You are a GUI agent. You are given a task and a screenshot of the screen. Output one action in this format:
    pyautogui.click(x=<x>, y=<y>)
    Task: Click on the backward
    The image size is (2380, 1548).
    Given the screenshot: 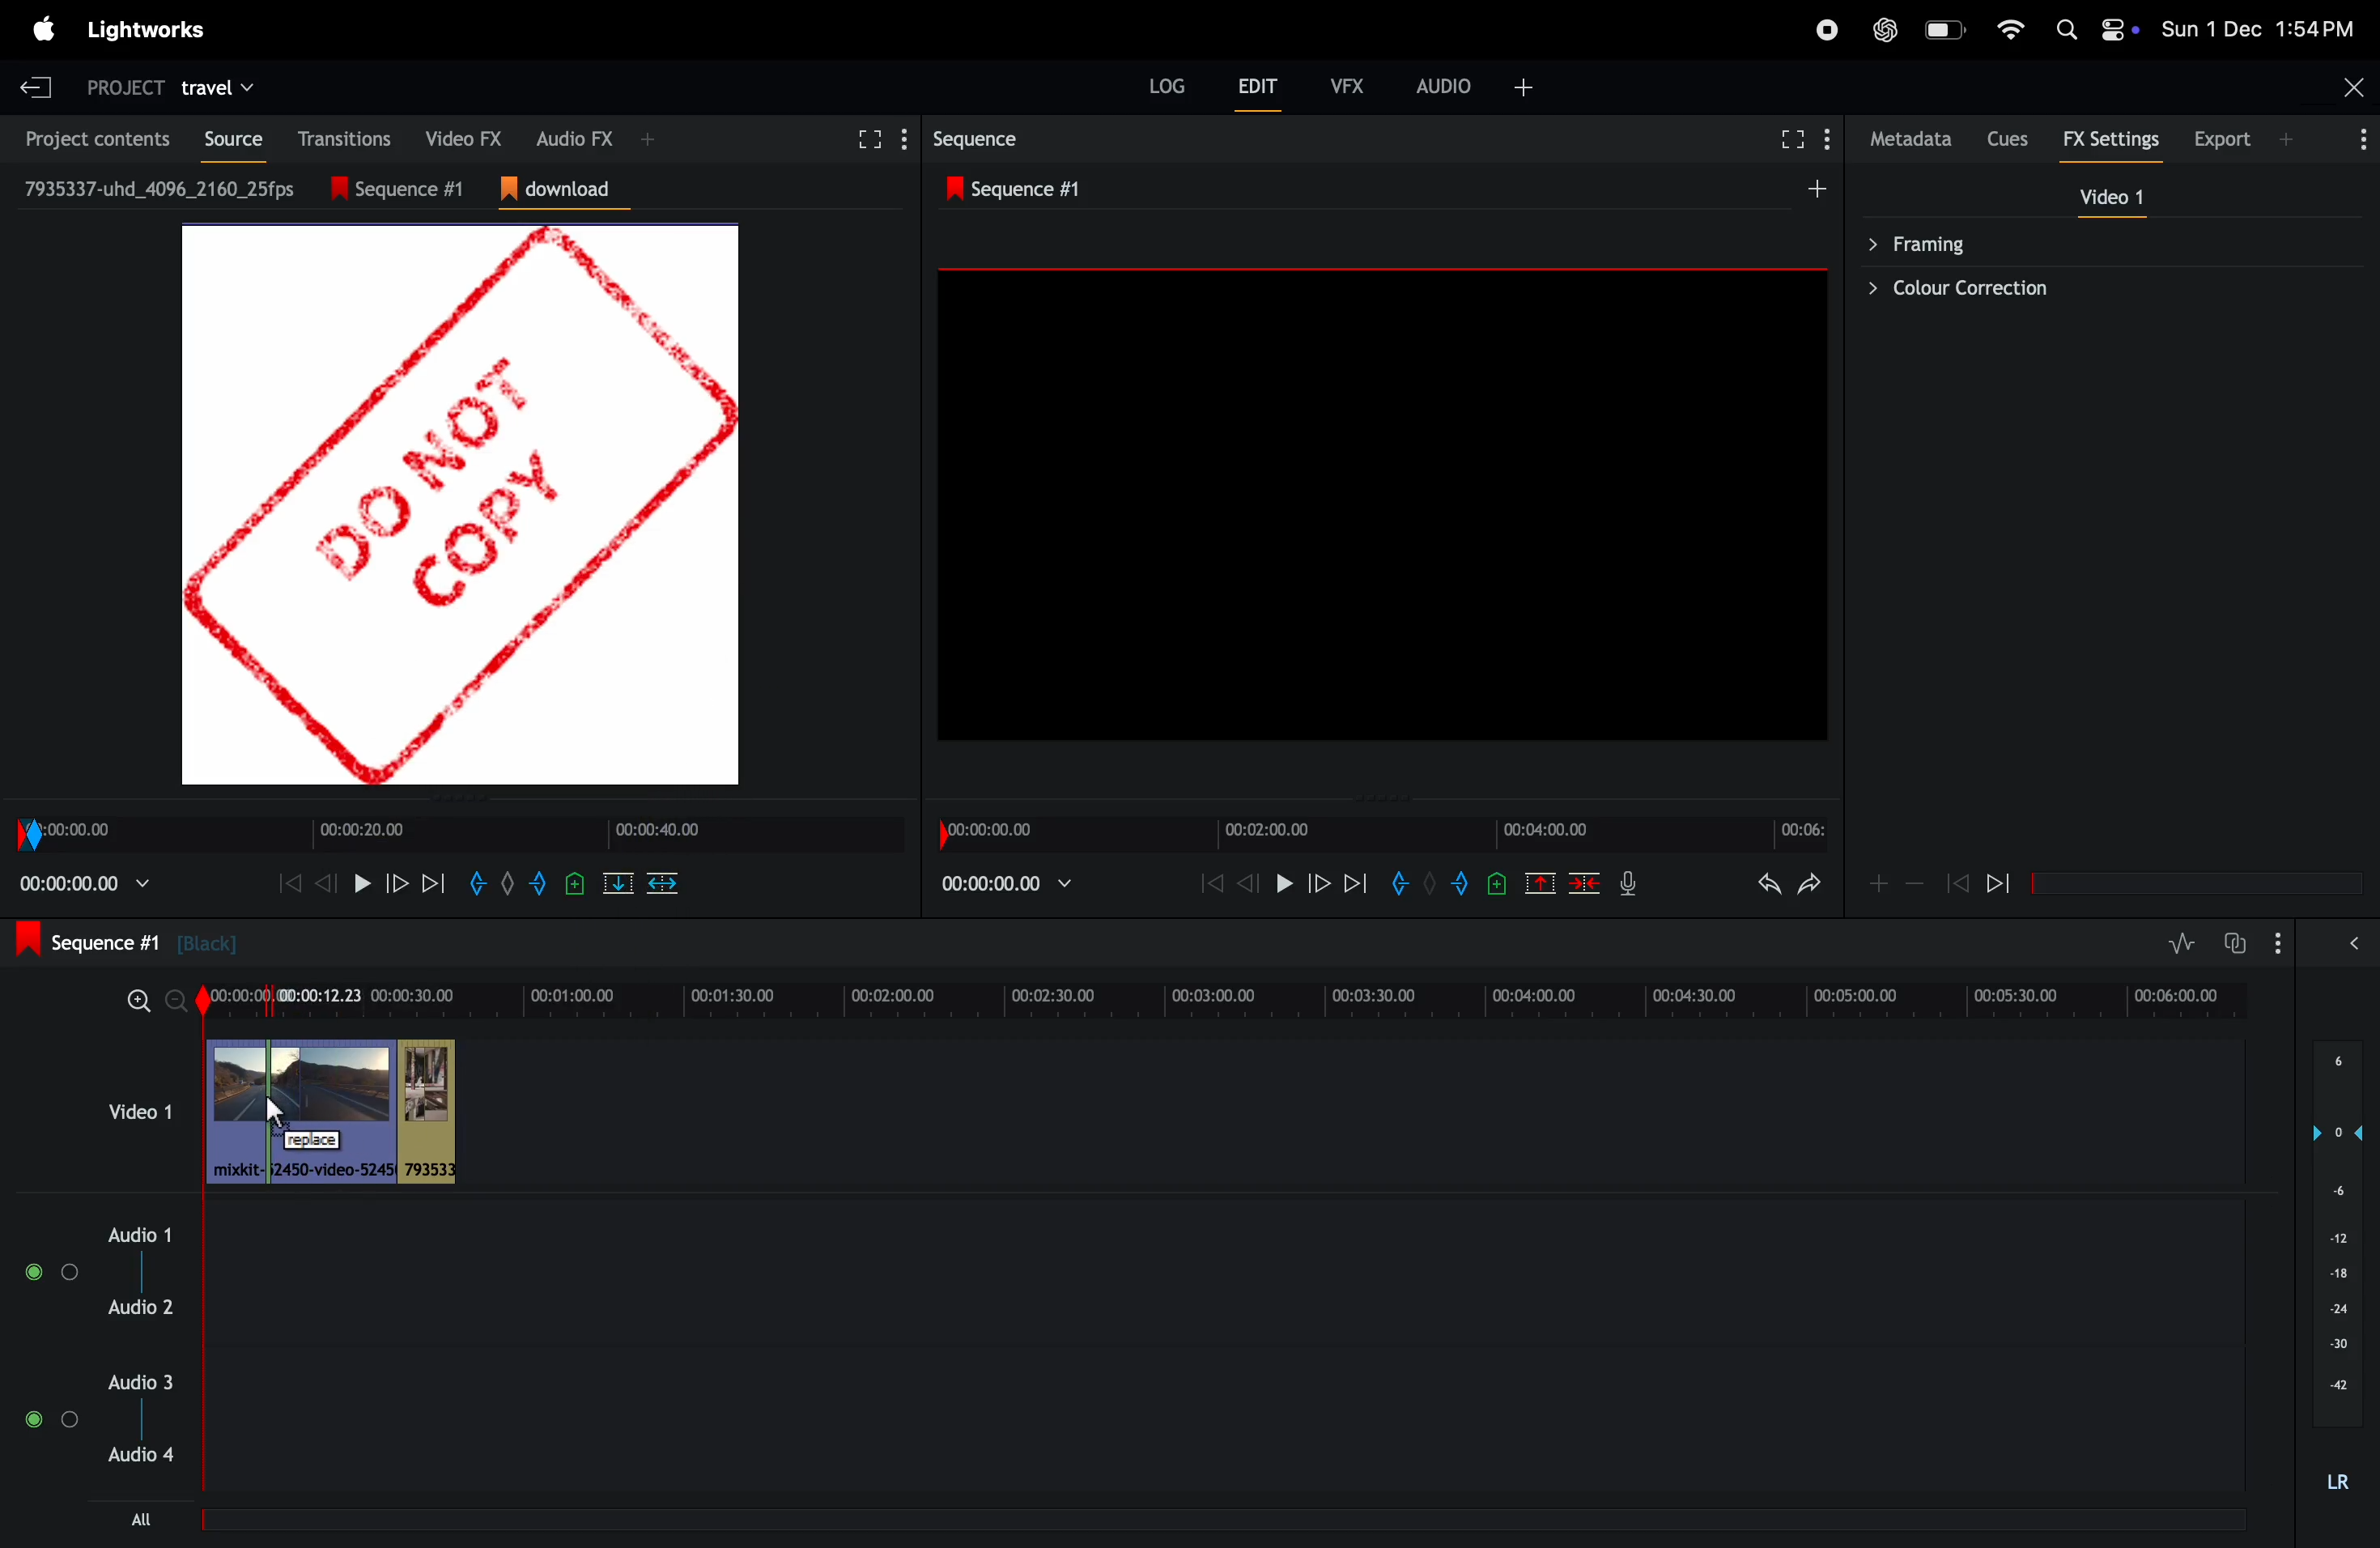 What is the action you would take?
    pyautogui.click(x=1957, y=882)
    